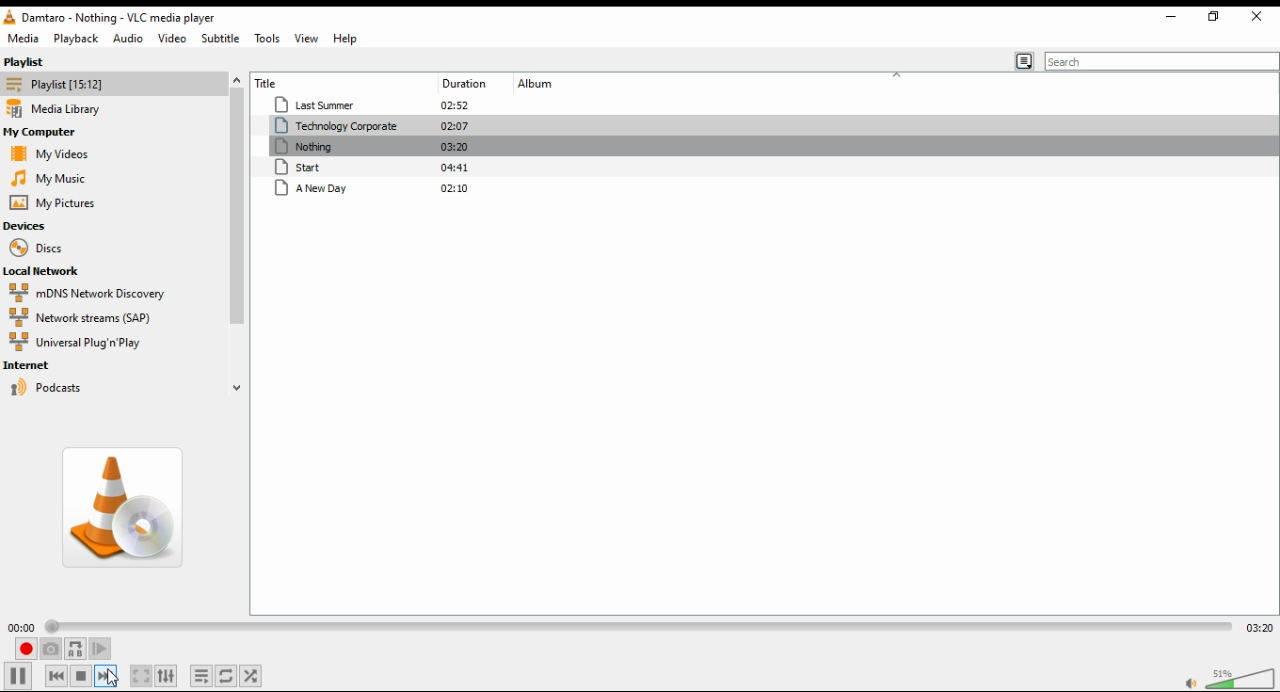  What do you see at coordinates (80, 676) in the screenshot?
I see `stop` at bounding box center [80, 676].